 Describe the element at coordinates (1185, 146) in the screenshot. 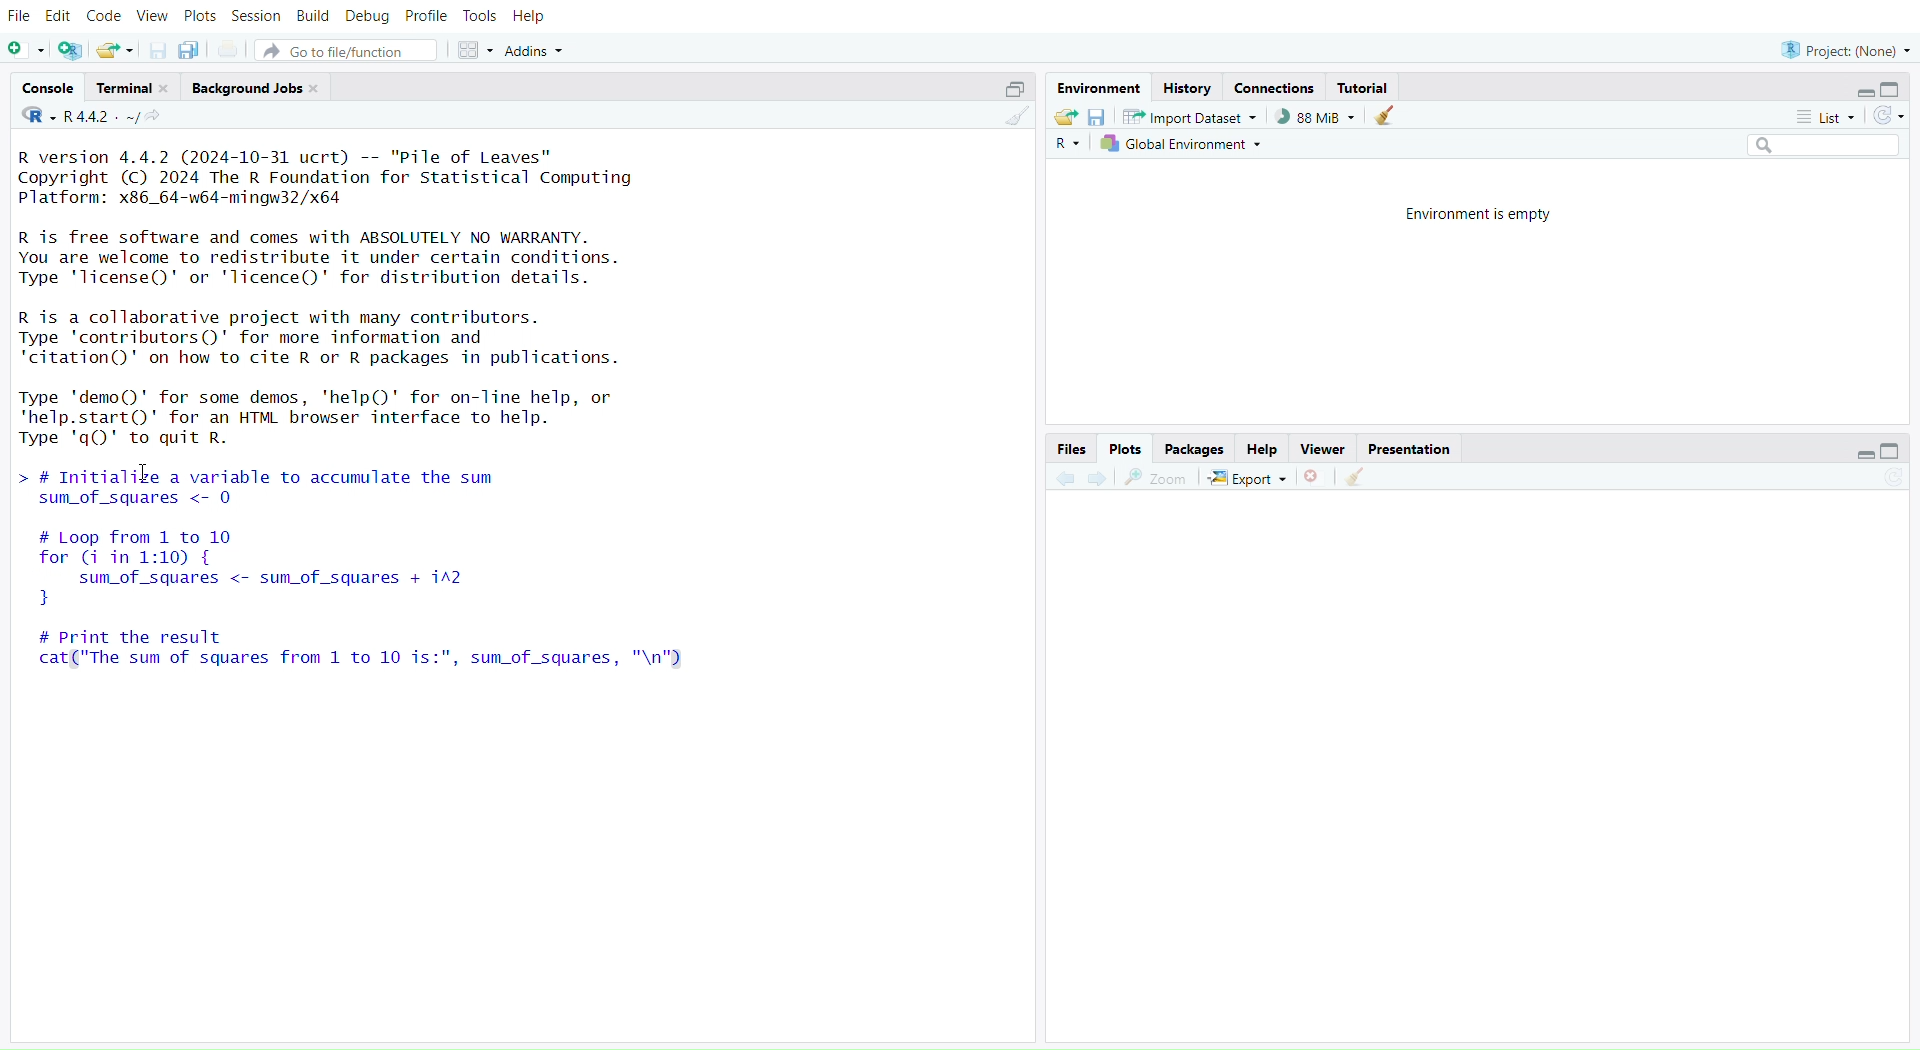

I see `global environment` at that location.